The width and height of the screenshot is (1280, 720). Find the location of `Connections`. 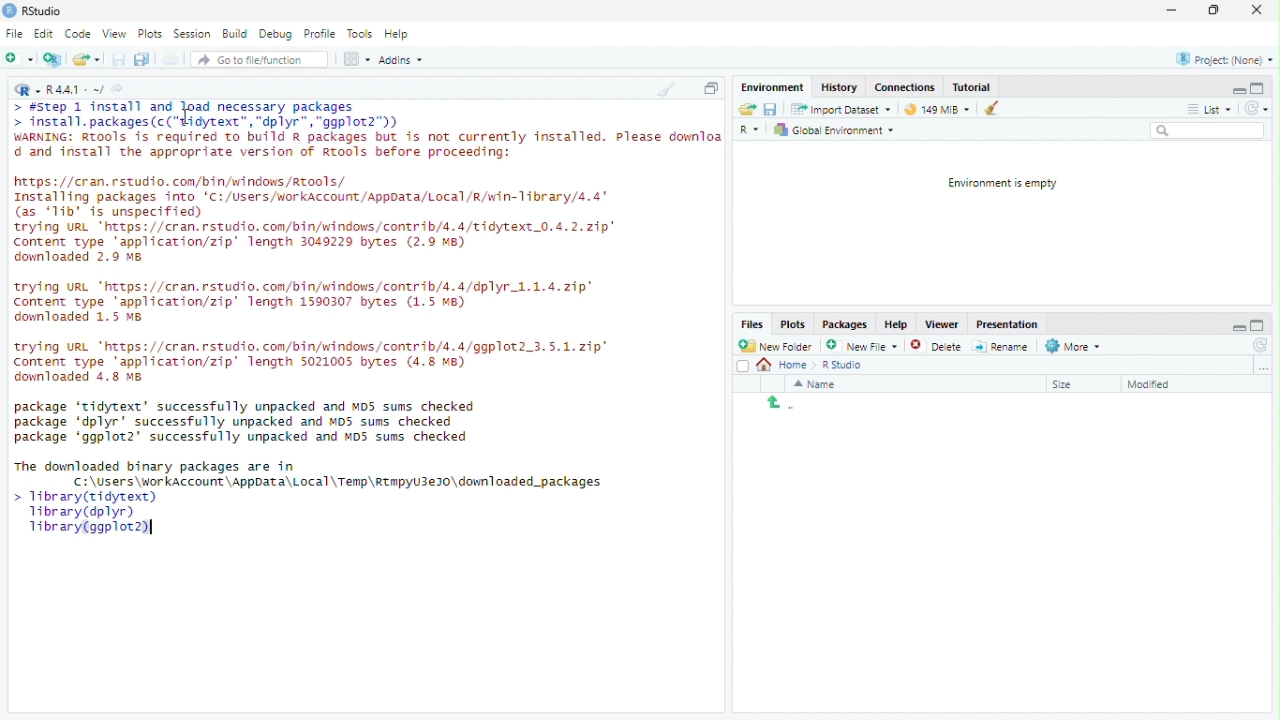

Connections is located at coordinates (905, 86).